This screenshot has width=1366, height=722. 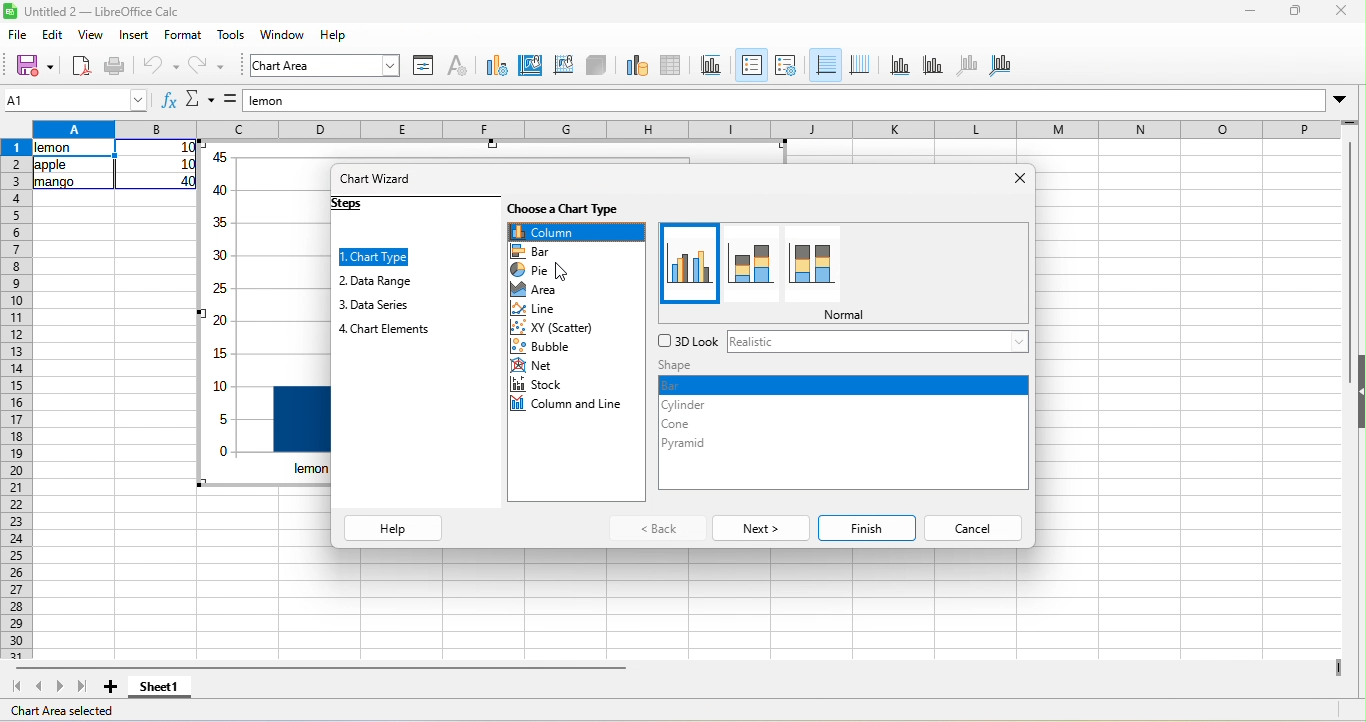 I want to click on character, so click(x=462, y=64).